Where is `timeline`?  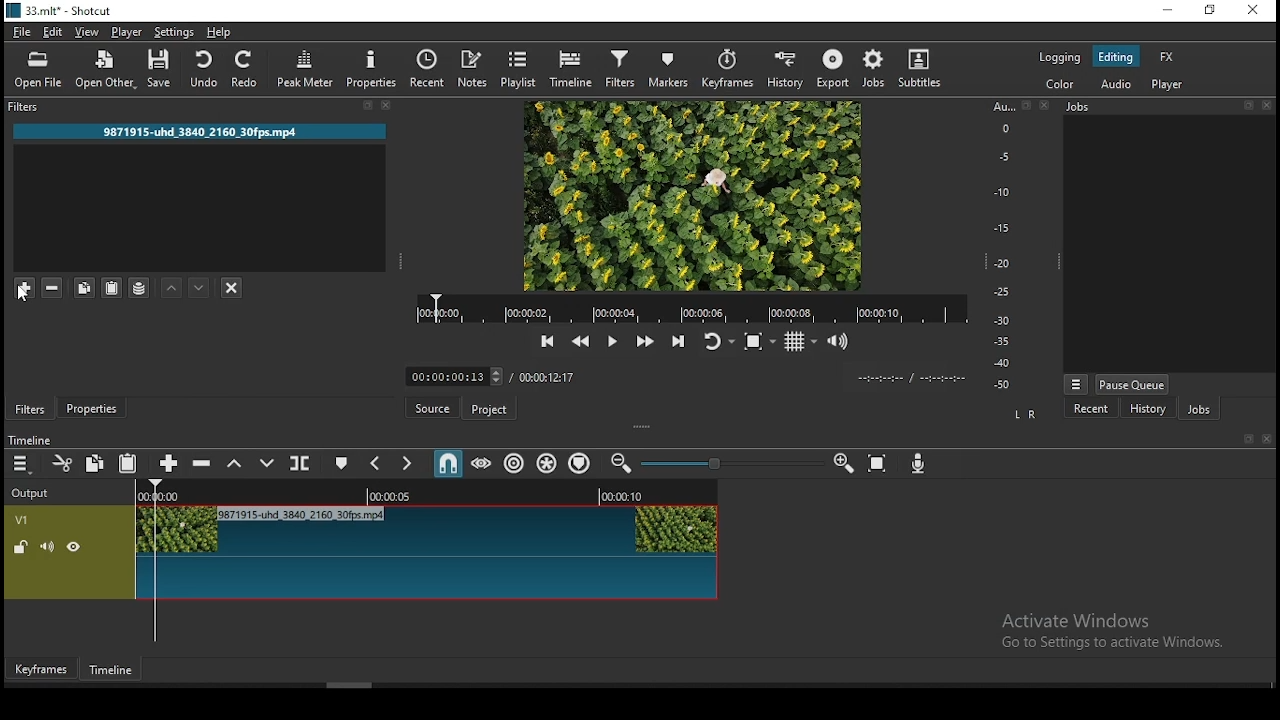 timeline is located at coordinates (575, 68).